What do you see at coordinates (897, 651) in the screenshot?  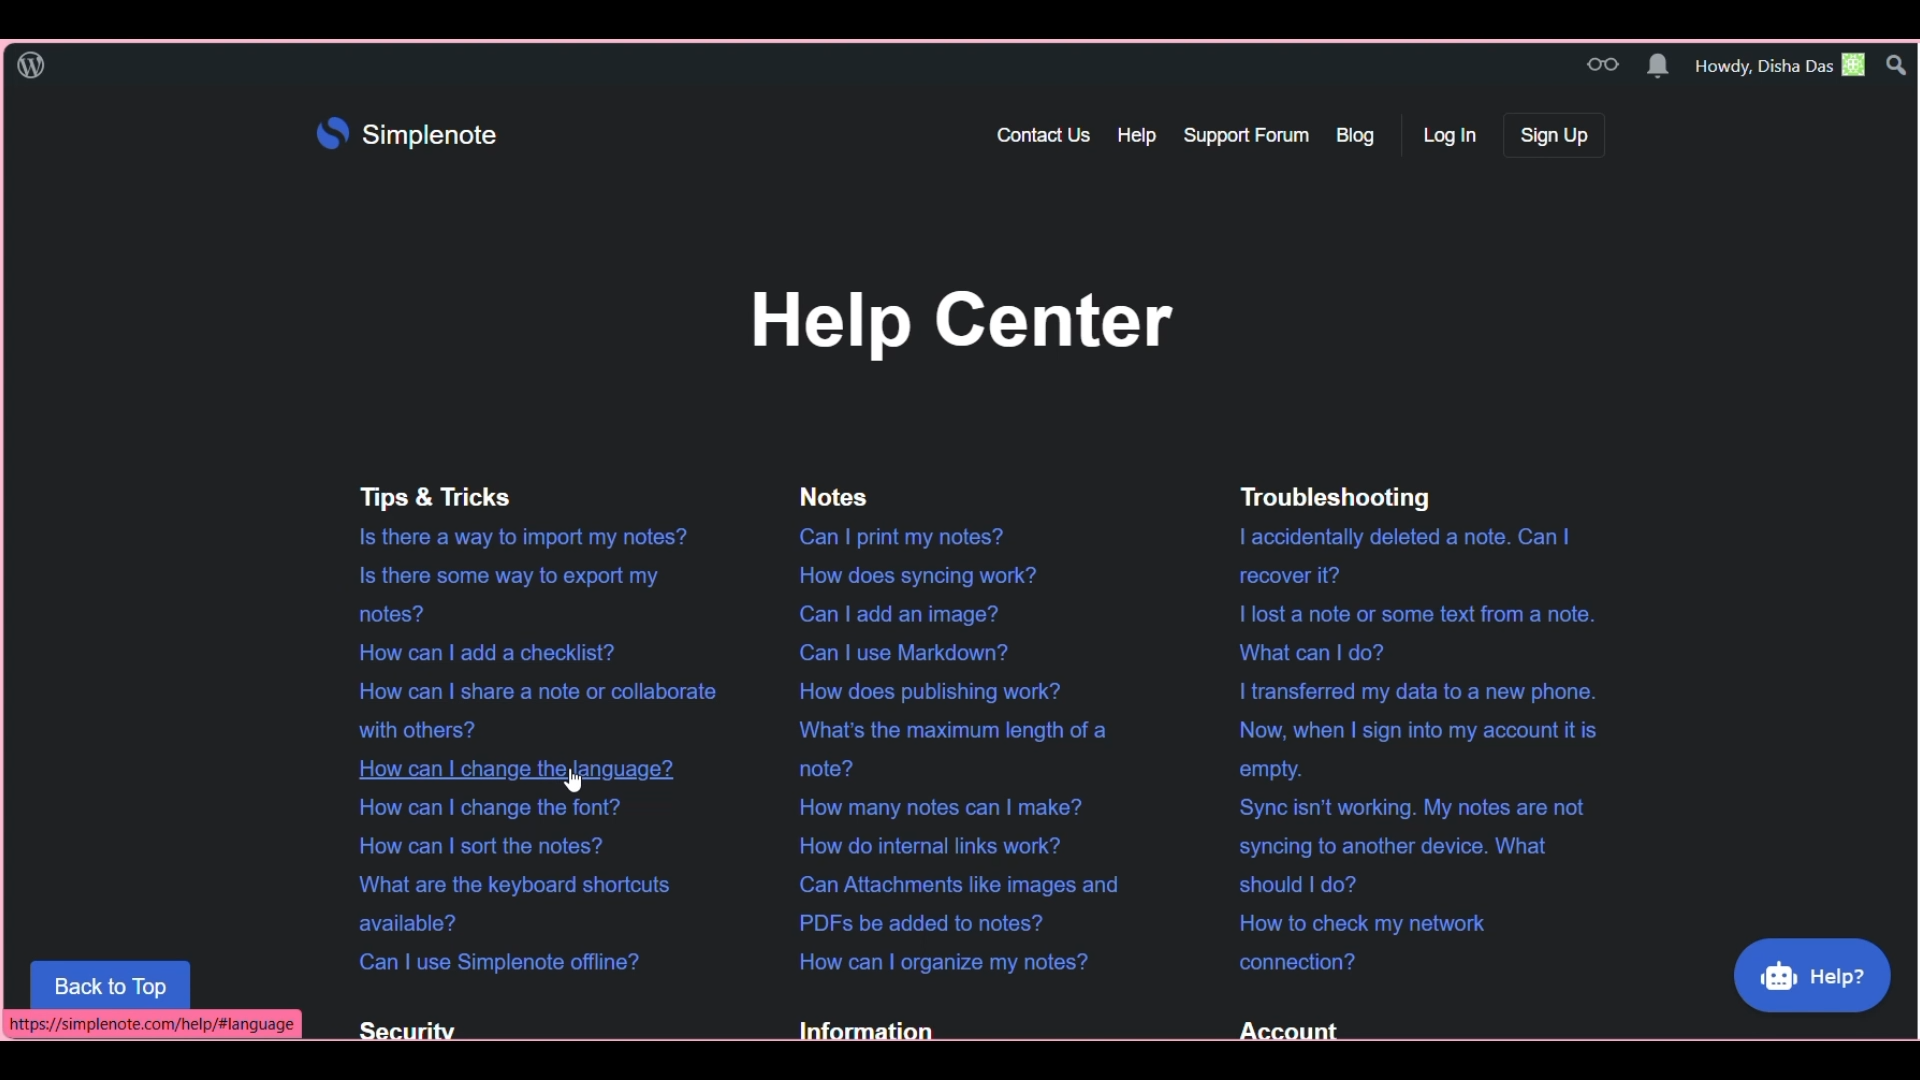 I see `Can | use Markdown?` at bounding box center [897, 651].